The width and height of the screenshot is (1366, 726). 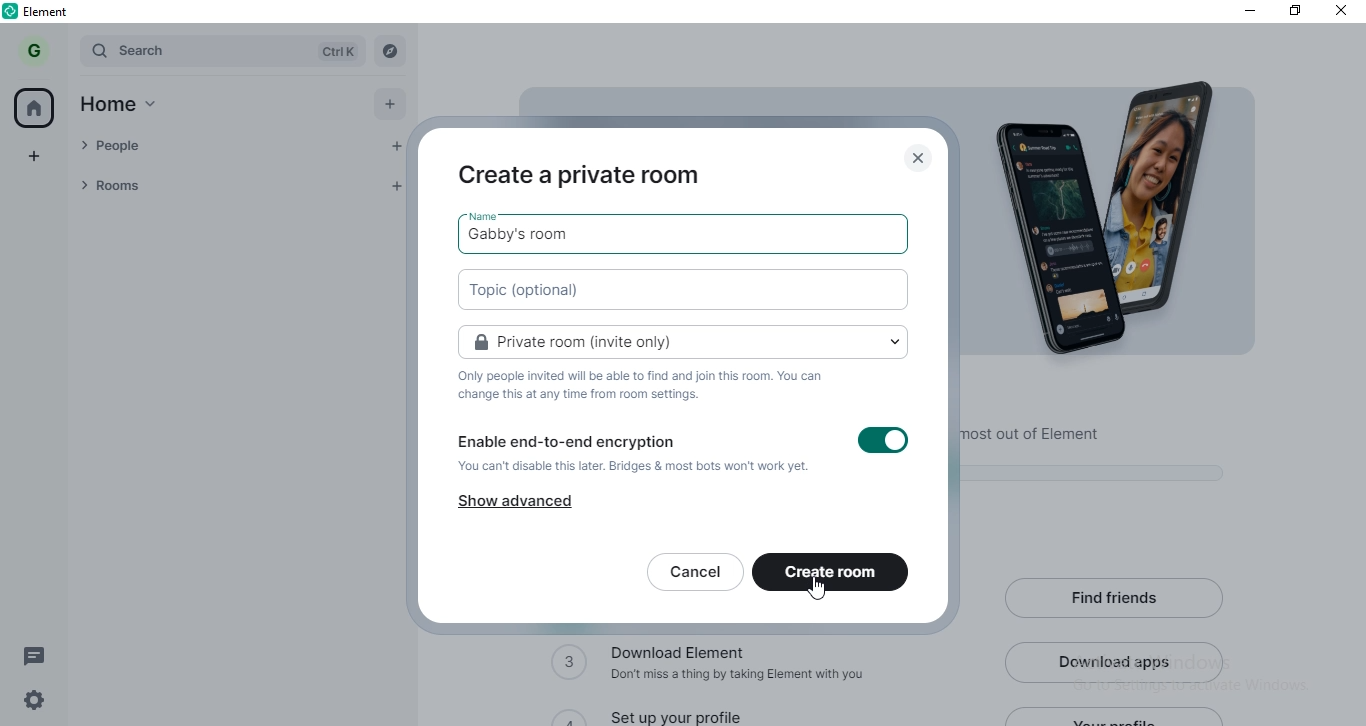 What do you see at coordinates (36, 153) in the screenshot?
I see `add space` at bounding box center [36, 153].